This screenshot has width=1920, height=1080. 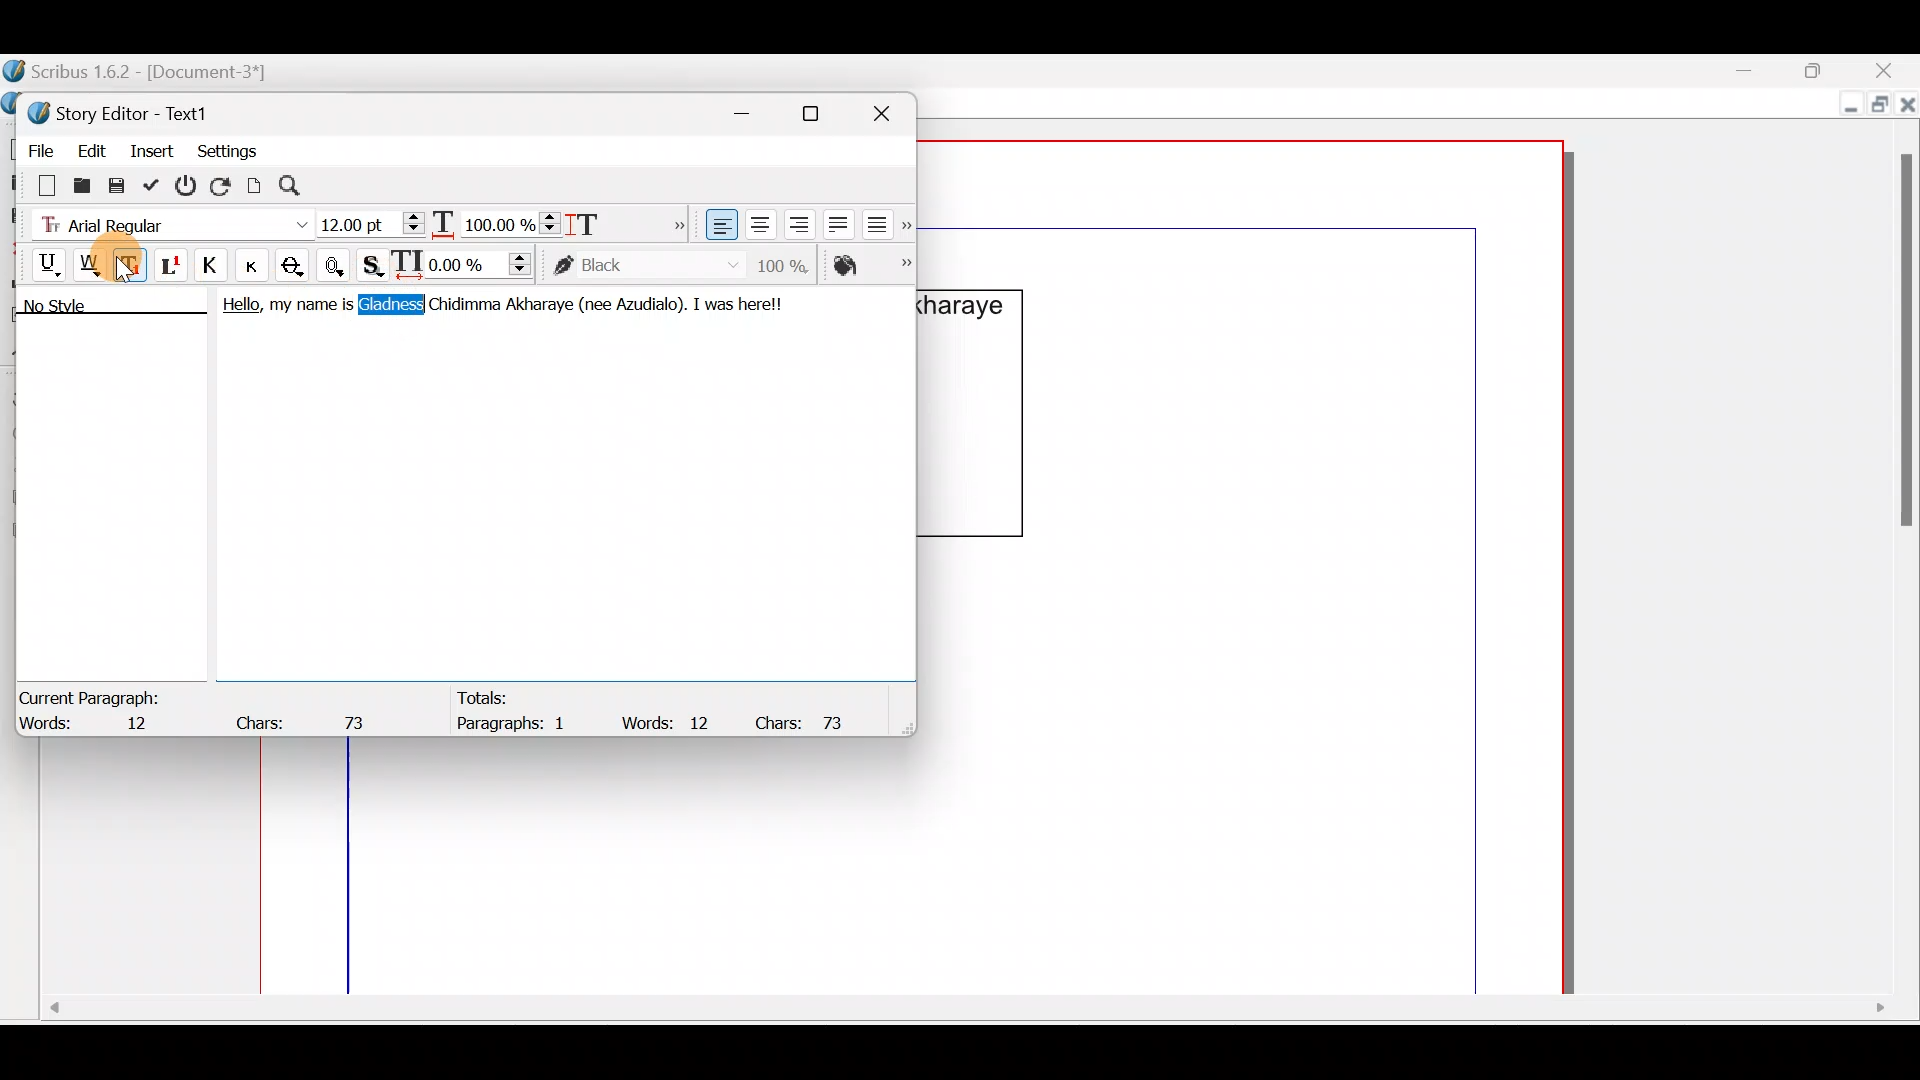 What do you see at coordinates (1877, 107) in the screenshot?
I see `Maximize` at bounding box center [1877, 107].